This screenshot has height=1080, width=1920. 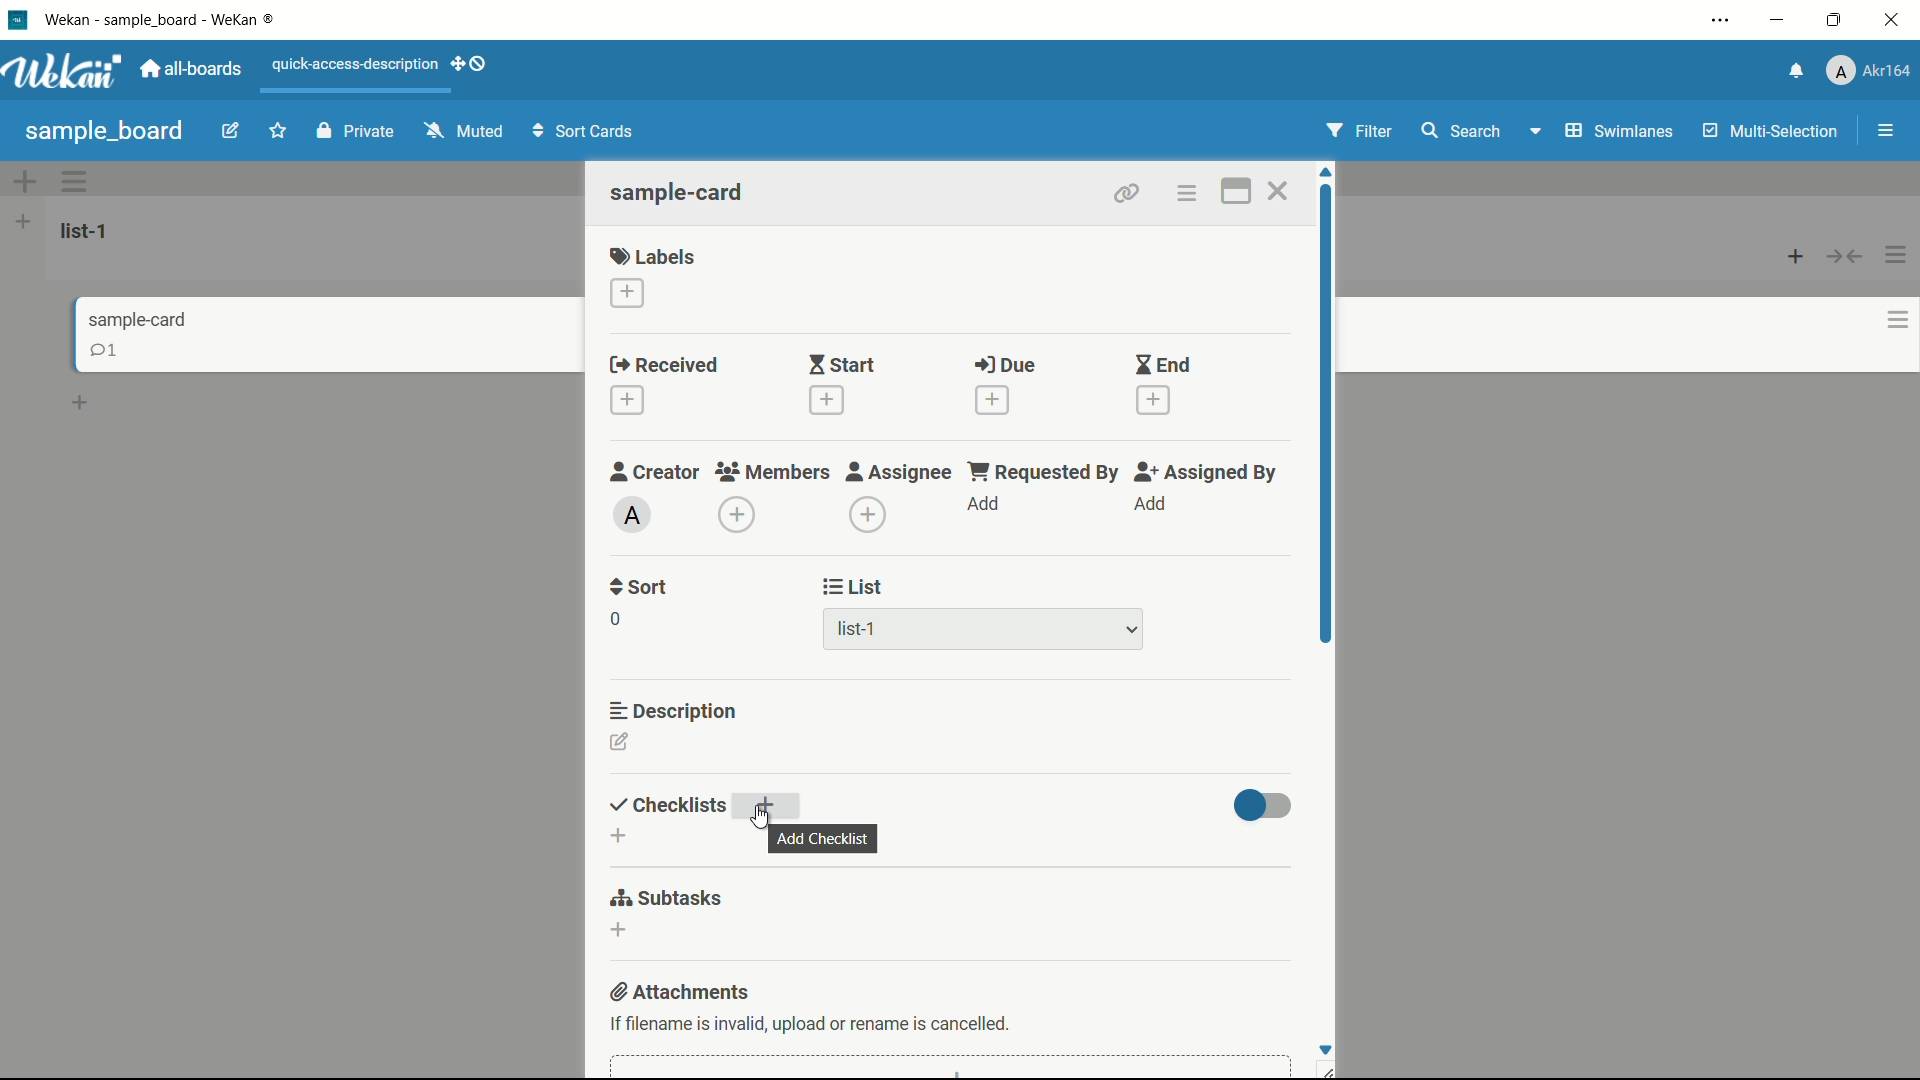 What do you see at coordinates (217, 130) in the screenshot?
I see `edit` at bounding box center [217, 130].